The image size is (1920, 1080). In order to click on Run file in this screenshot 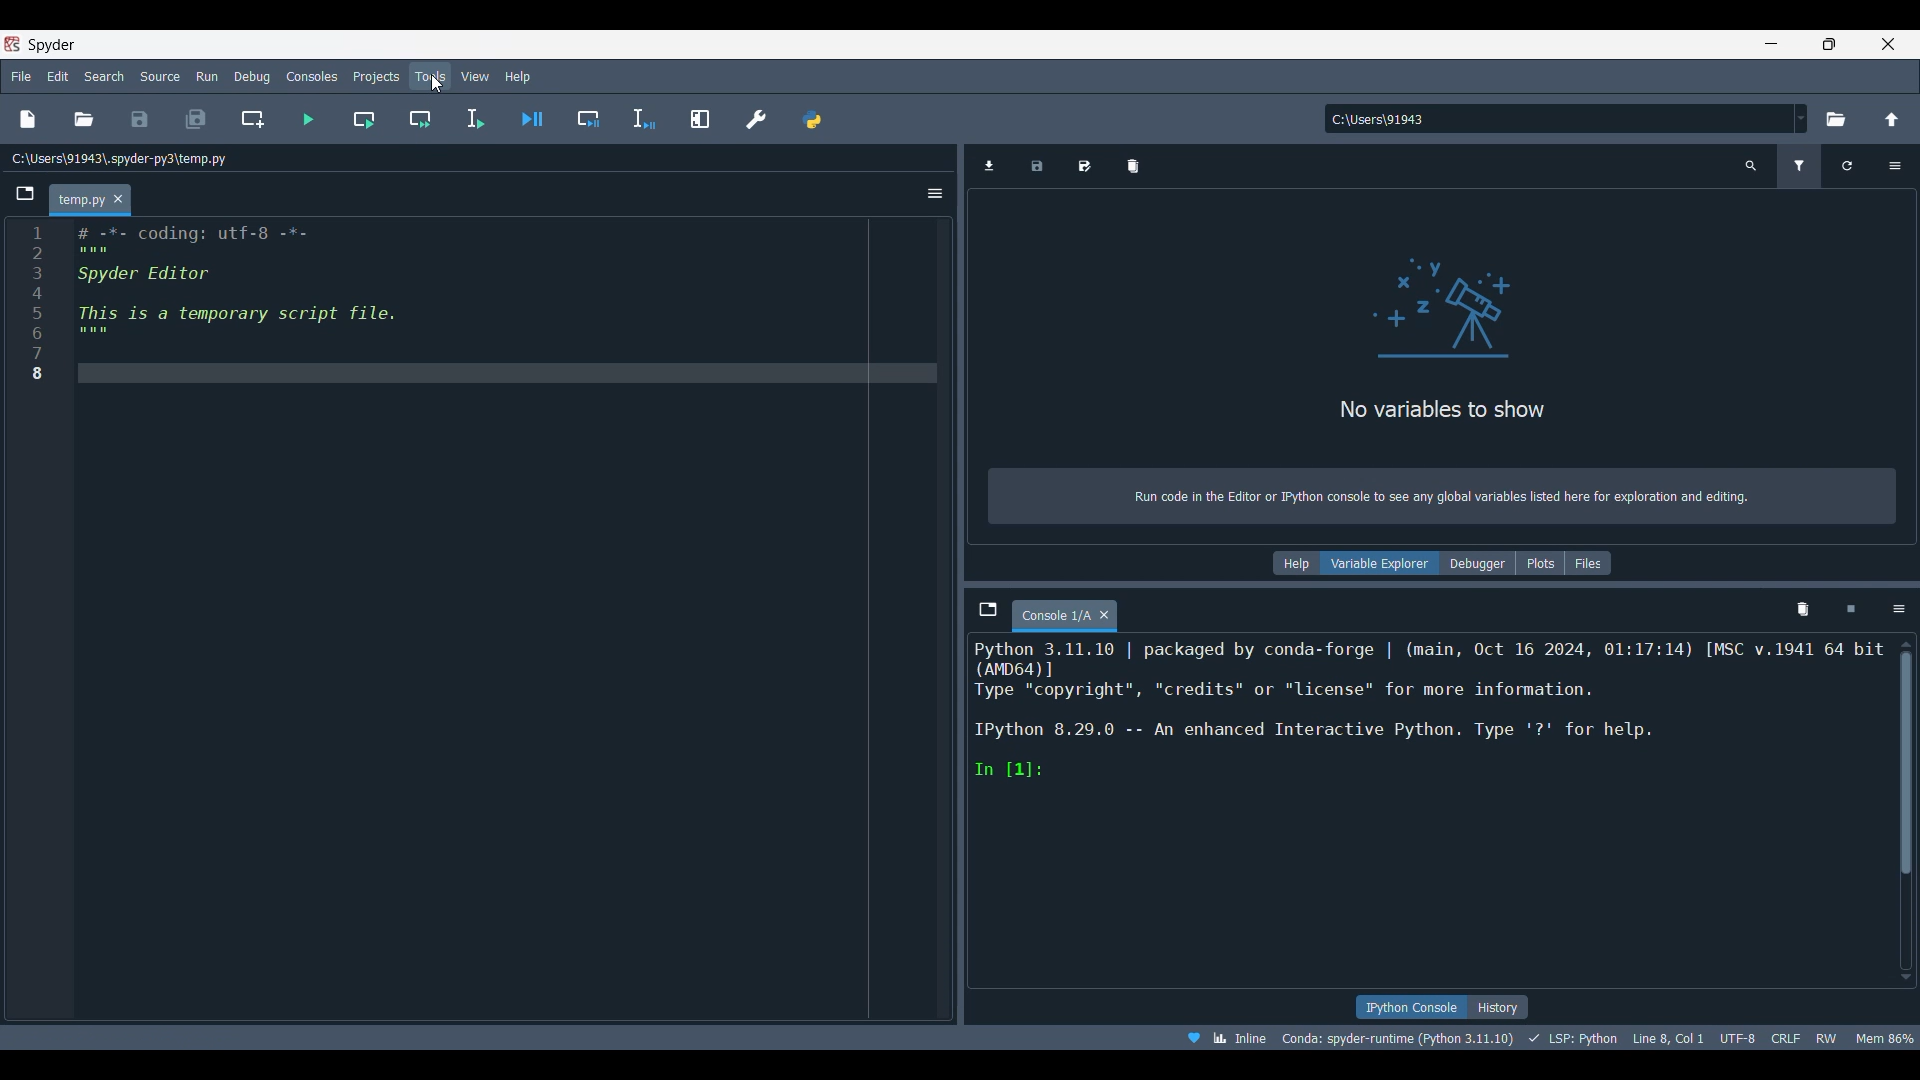, I will do `click(308, 119)`.